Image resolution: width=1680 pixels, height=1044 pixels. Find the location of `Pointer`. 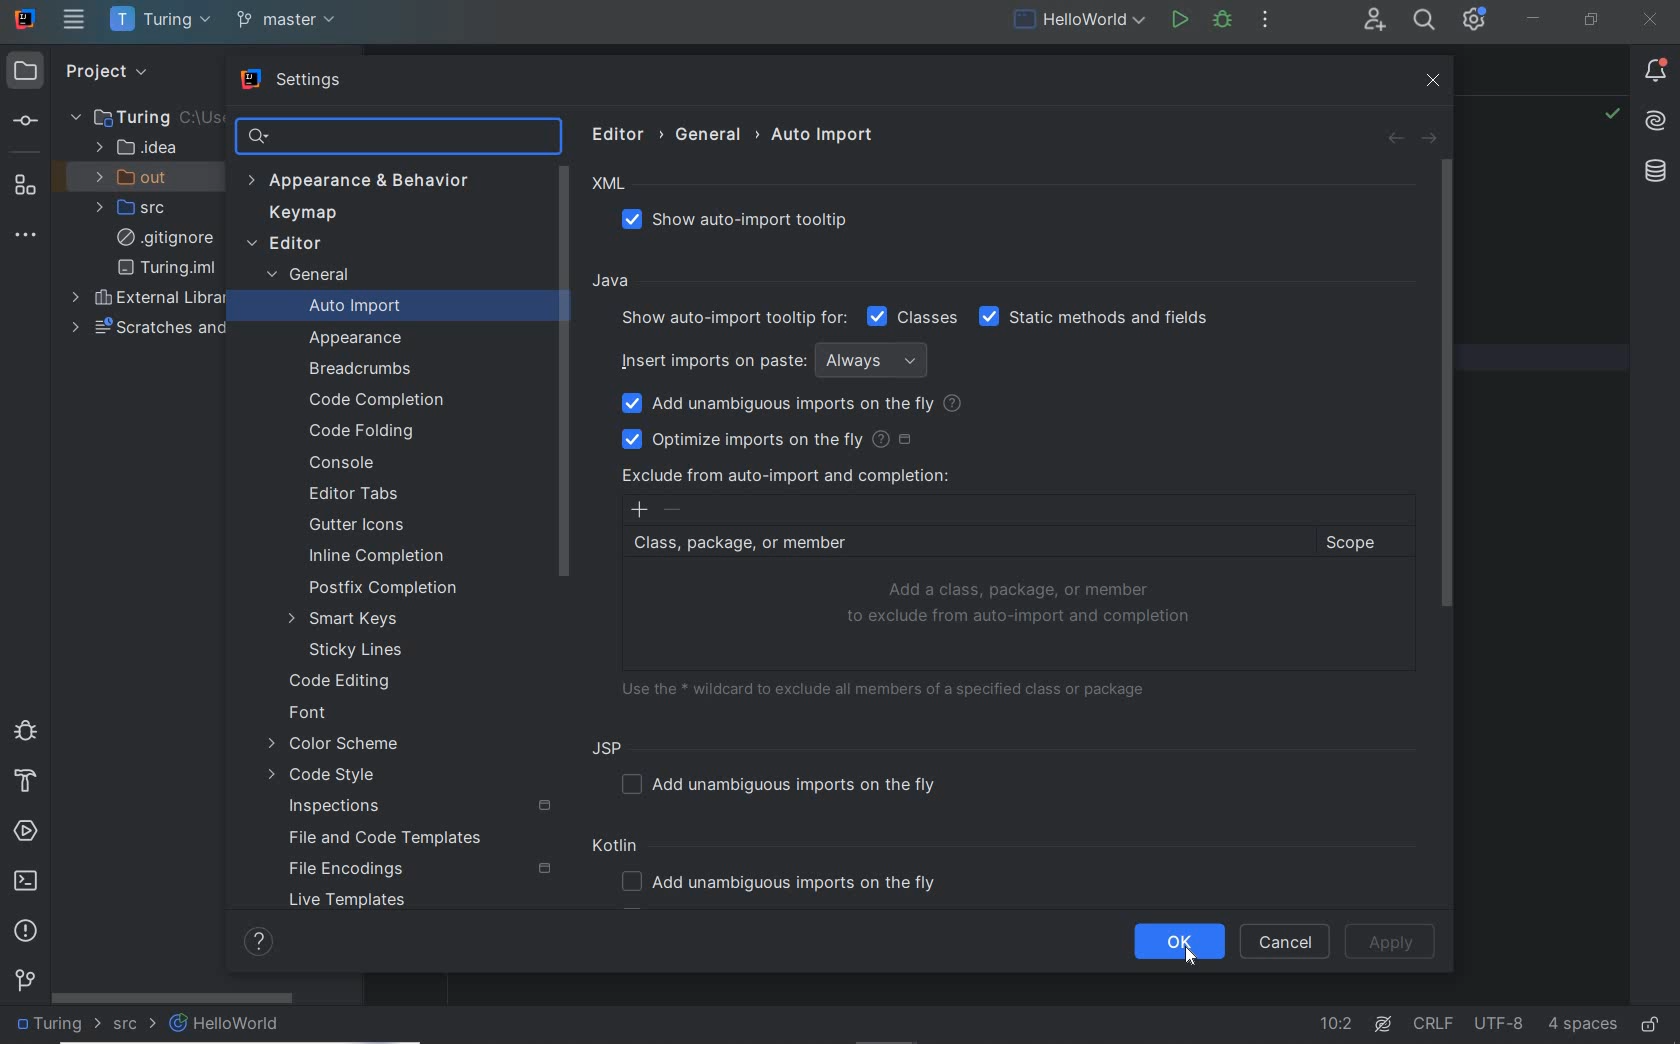

Pointer is located at coordinates (1194, 967).